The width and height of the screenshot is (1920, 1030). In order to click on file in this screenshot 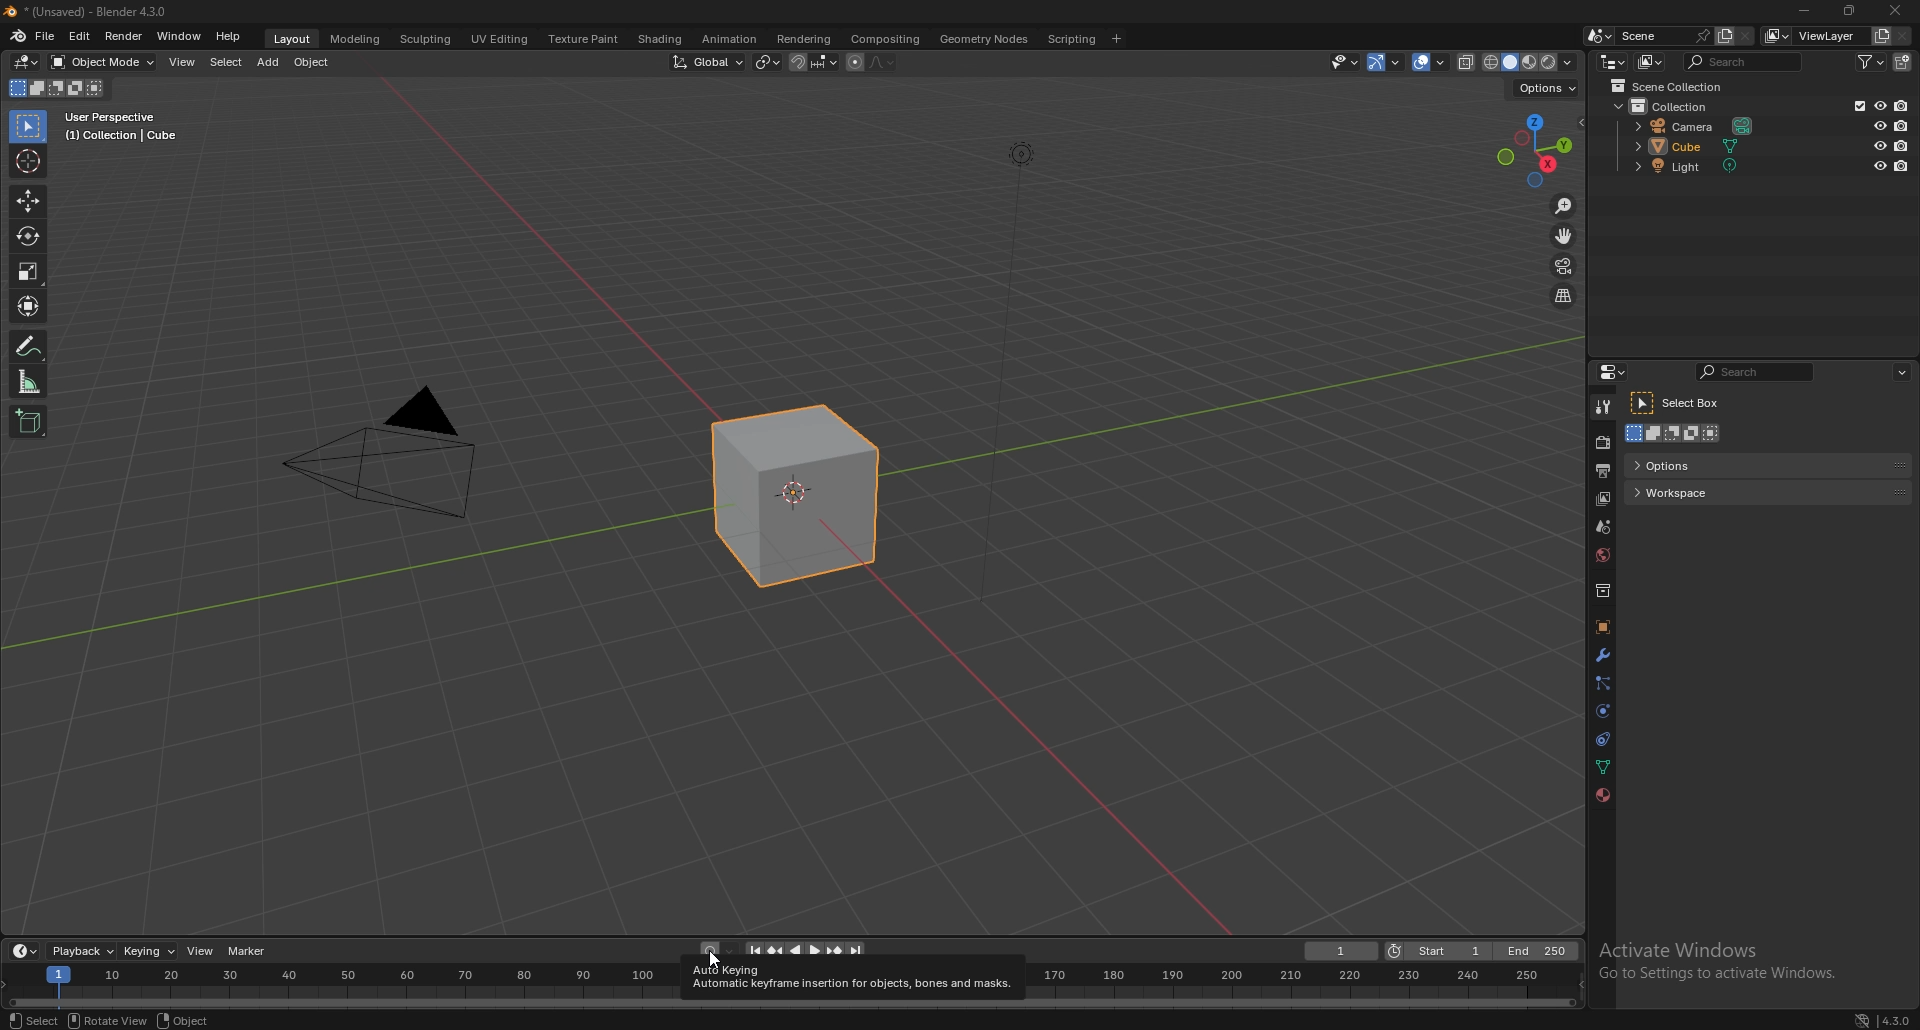, I will do `click(45, 36)`.